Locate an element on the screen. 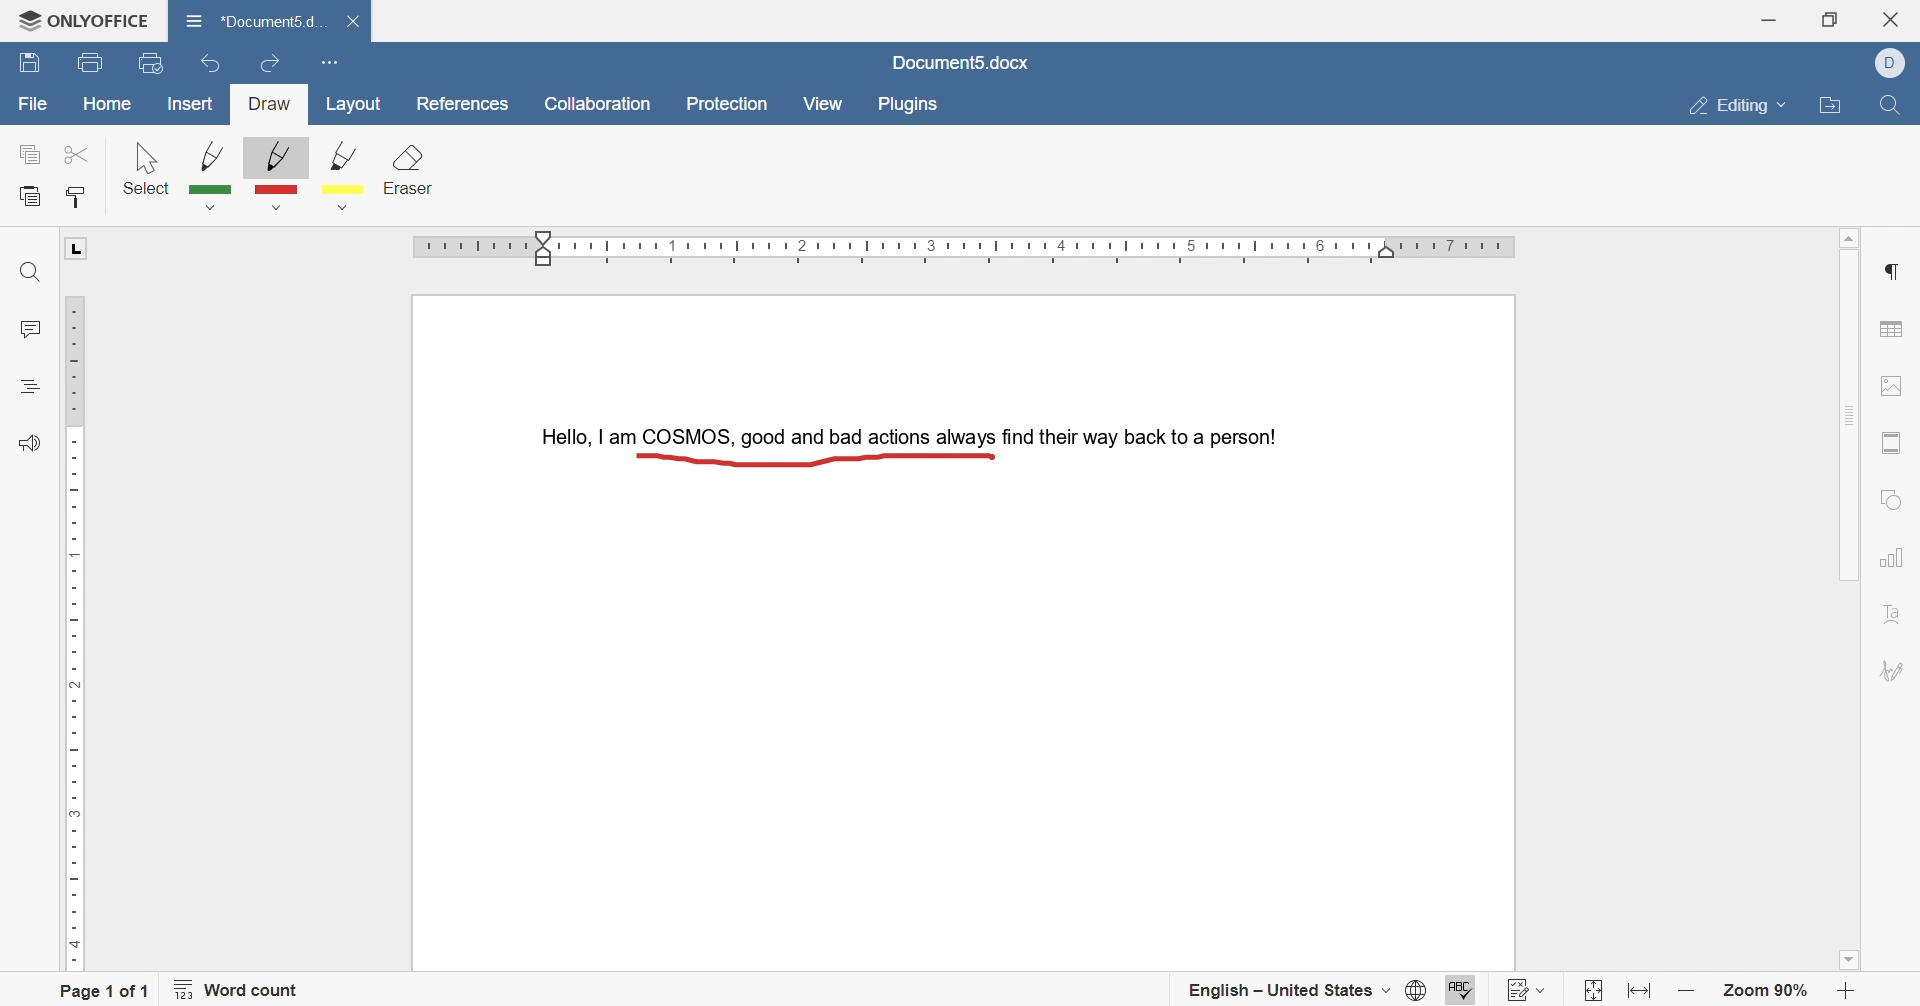 The width and height of the screenshot is (1920, 1006). yellow pen is located at coordinates (351, 179).